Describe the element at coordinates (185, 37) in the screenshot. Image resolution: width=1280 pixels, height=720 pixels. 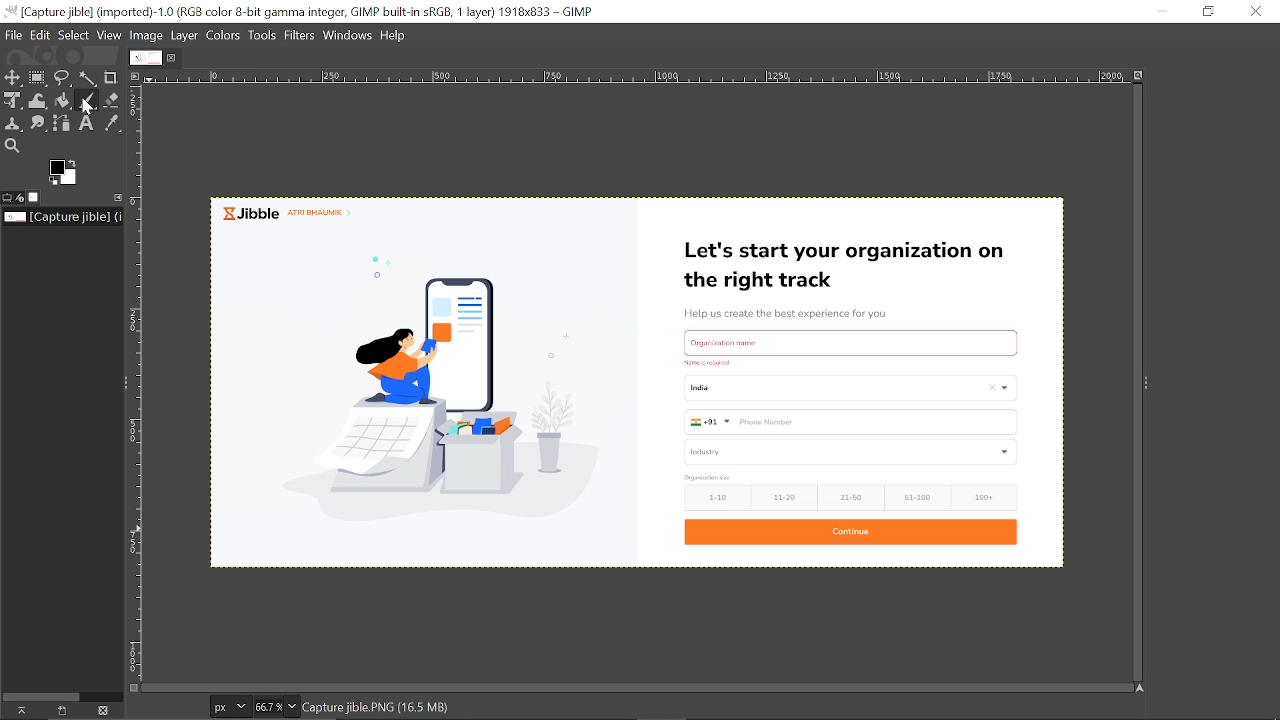
I see `Layer` at that location.